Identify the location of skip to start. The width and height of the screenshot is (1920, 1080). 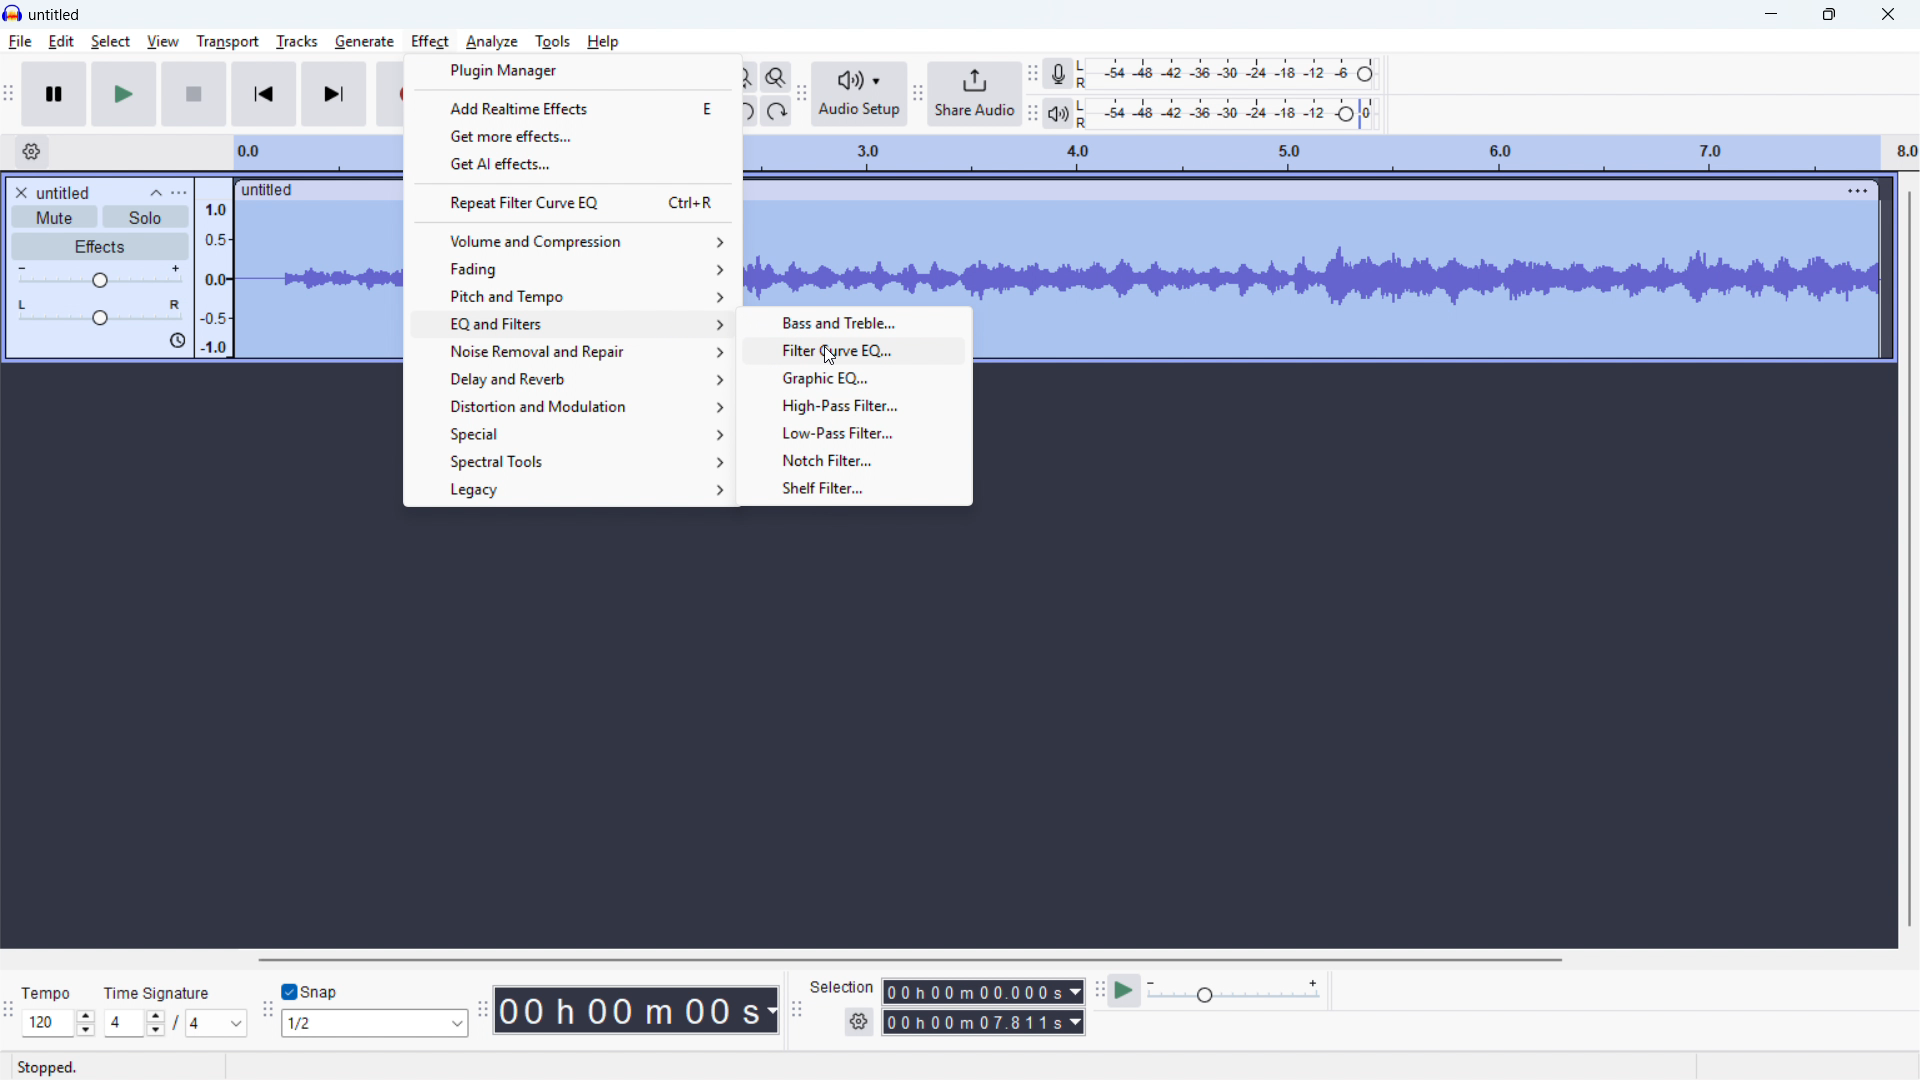
(264, 94).